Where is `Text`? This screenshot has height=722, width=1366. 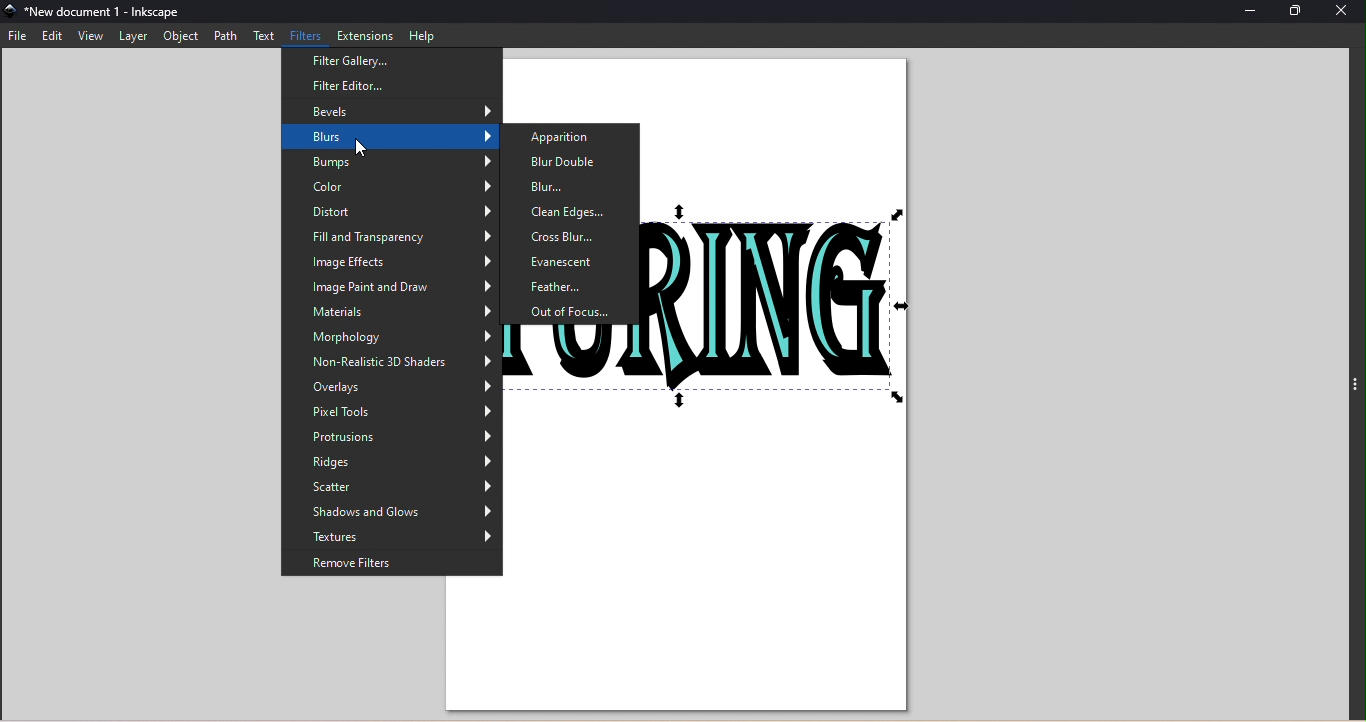 Text is located at coordinates (262, 35).